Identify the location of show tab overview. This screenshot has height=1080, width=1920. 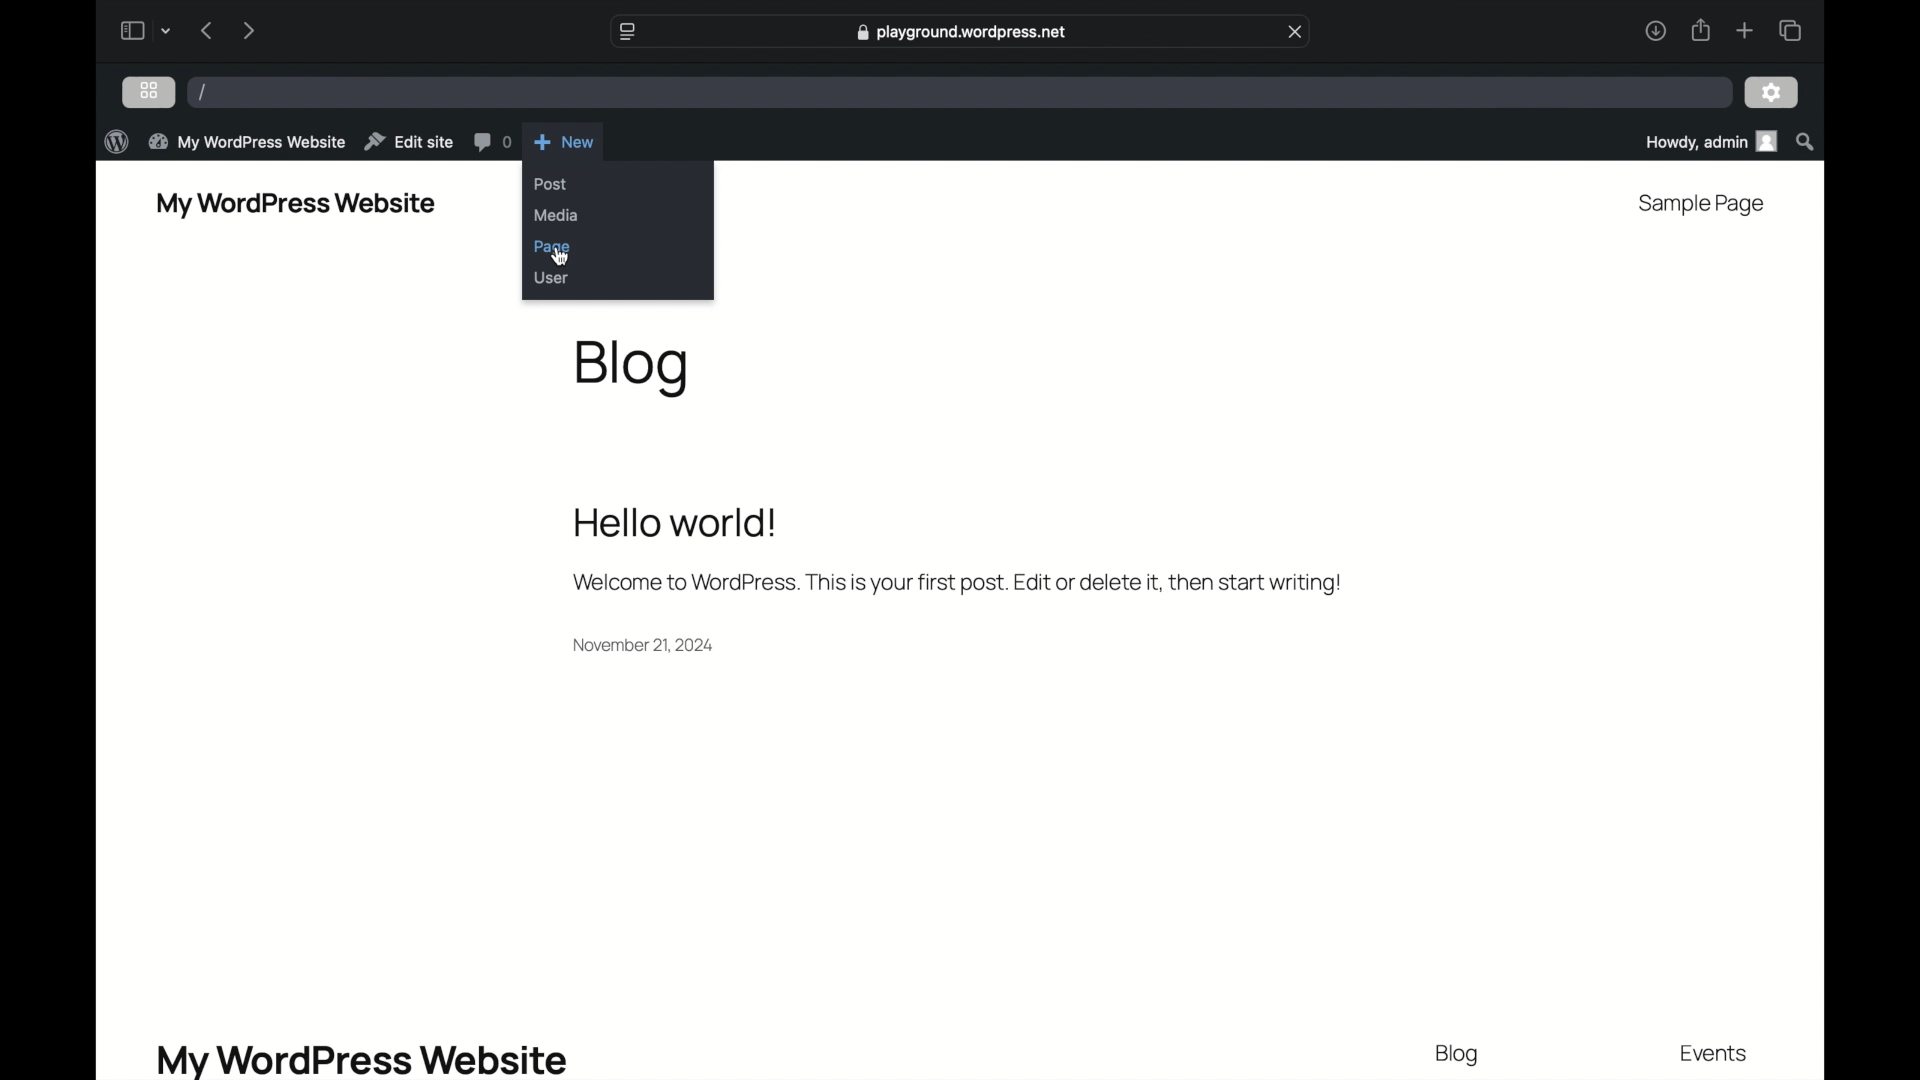
(1789, 30).